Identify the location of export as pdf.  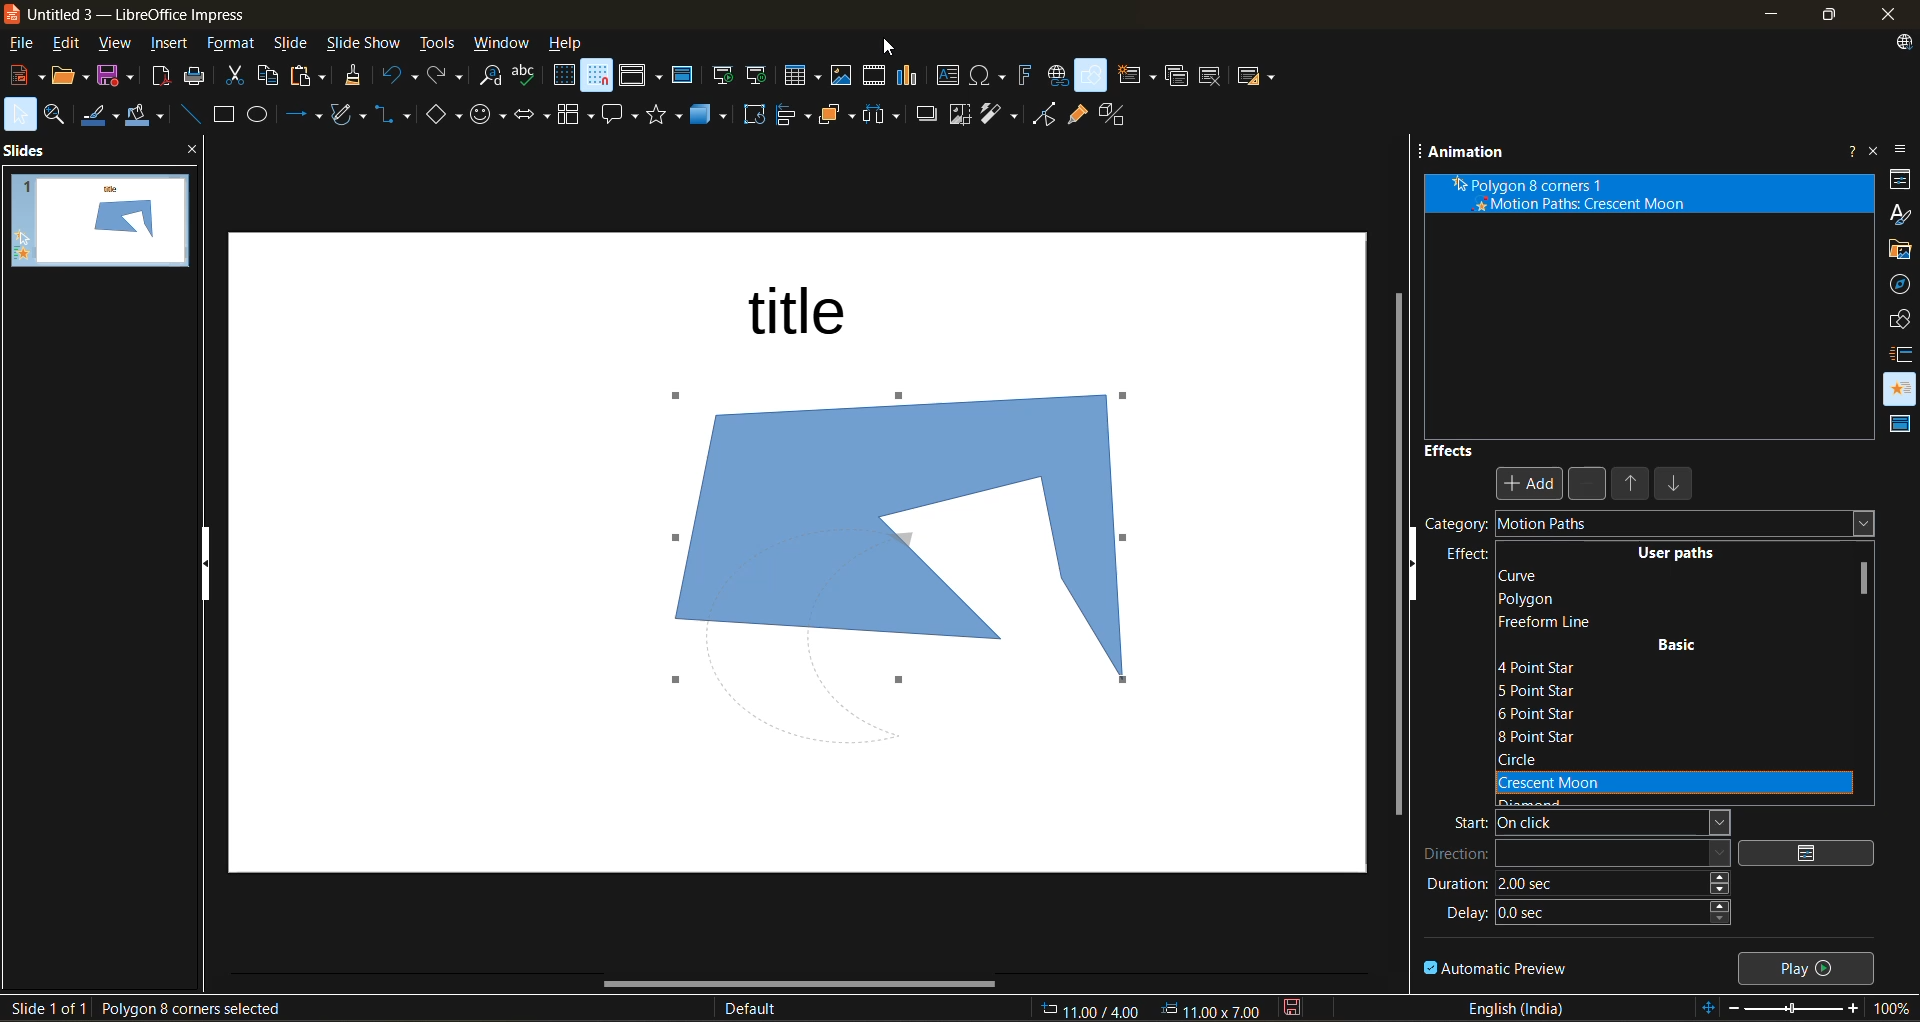
(159, 75).